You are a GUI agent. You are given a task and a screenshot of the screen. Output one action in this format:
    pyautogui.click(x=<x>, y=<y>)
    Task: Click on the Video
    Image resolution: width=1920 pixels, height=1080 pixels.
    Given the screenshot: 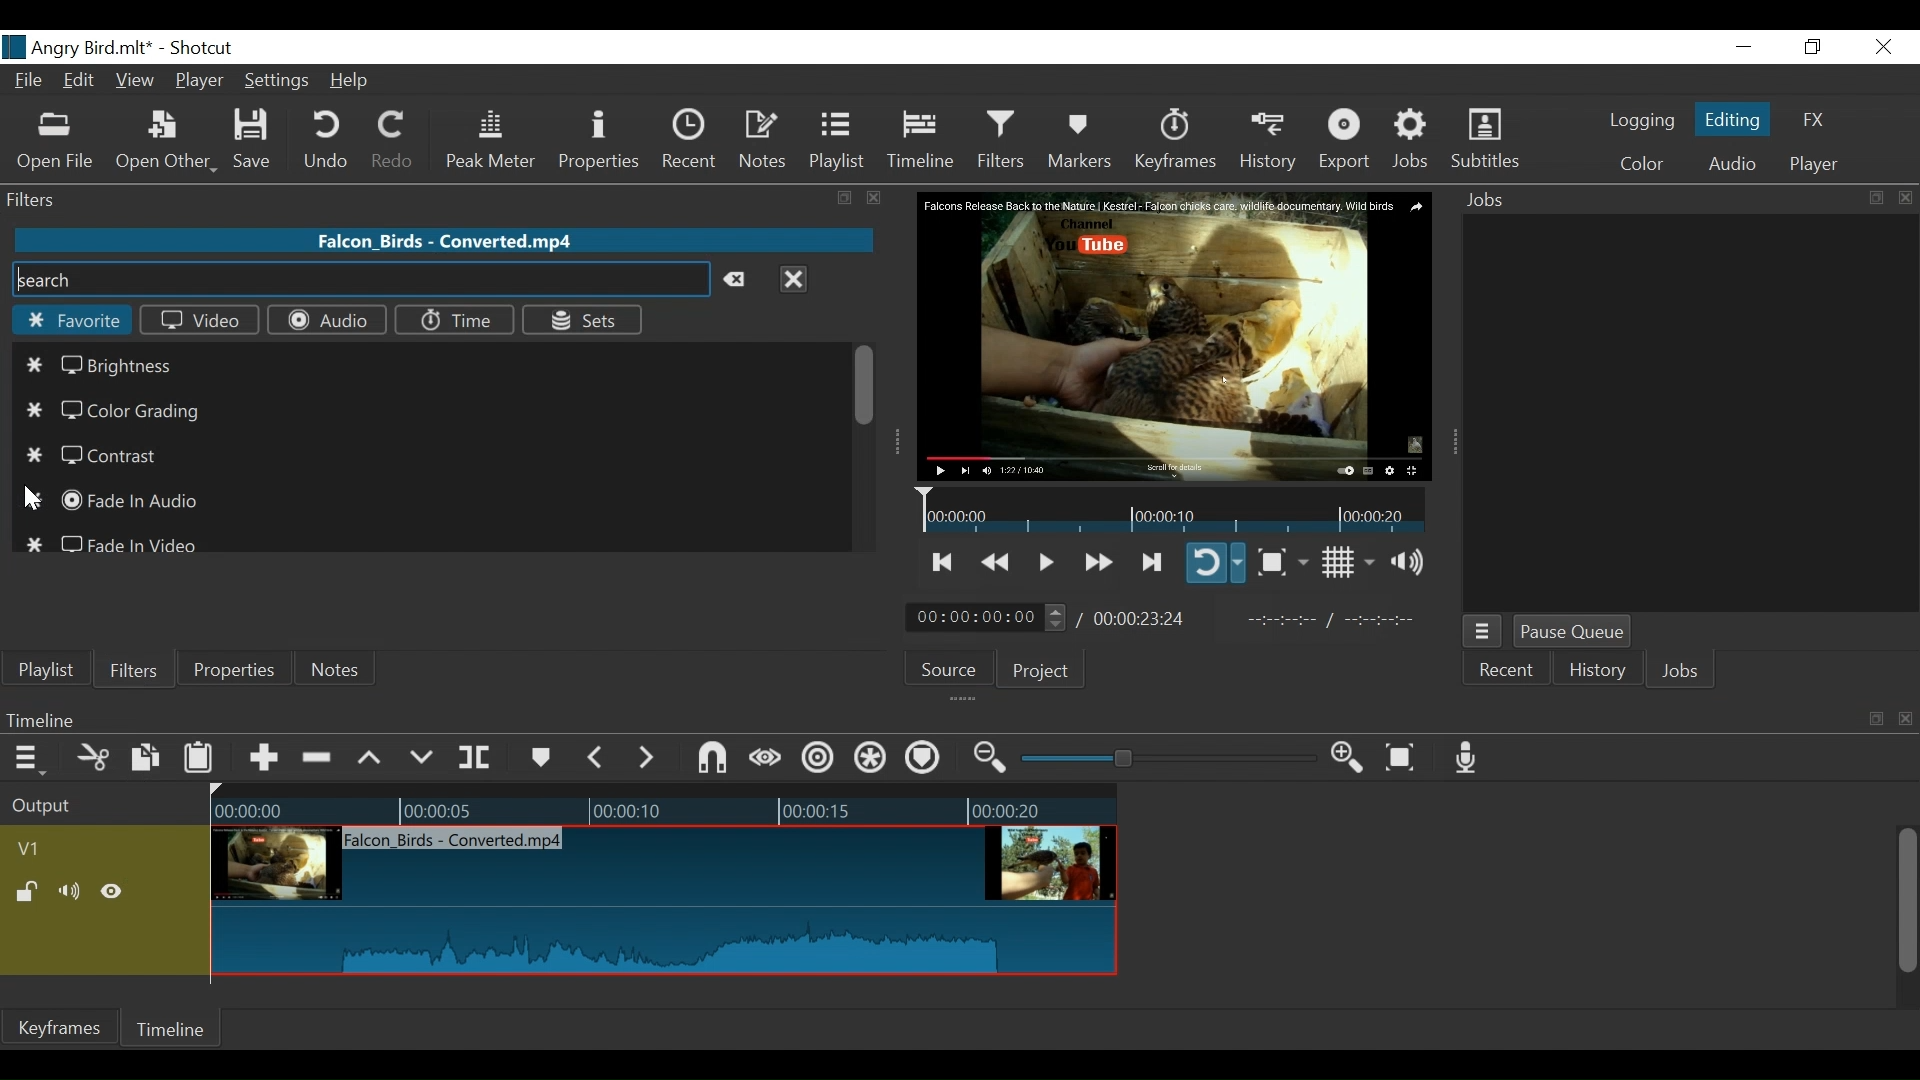 What is the action you would take?
    pyautogui.click(x=200, y=319)
    